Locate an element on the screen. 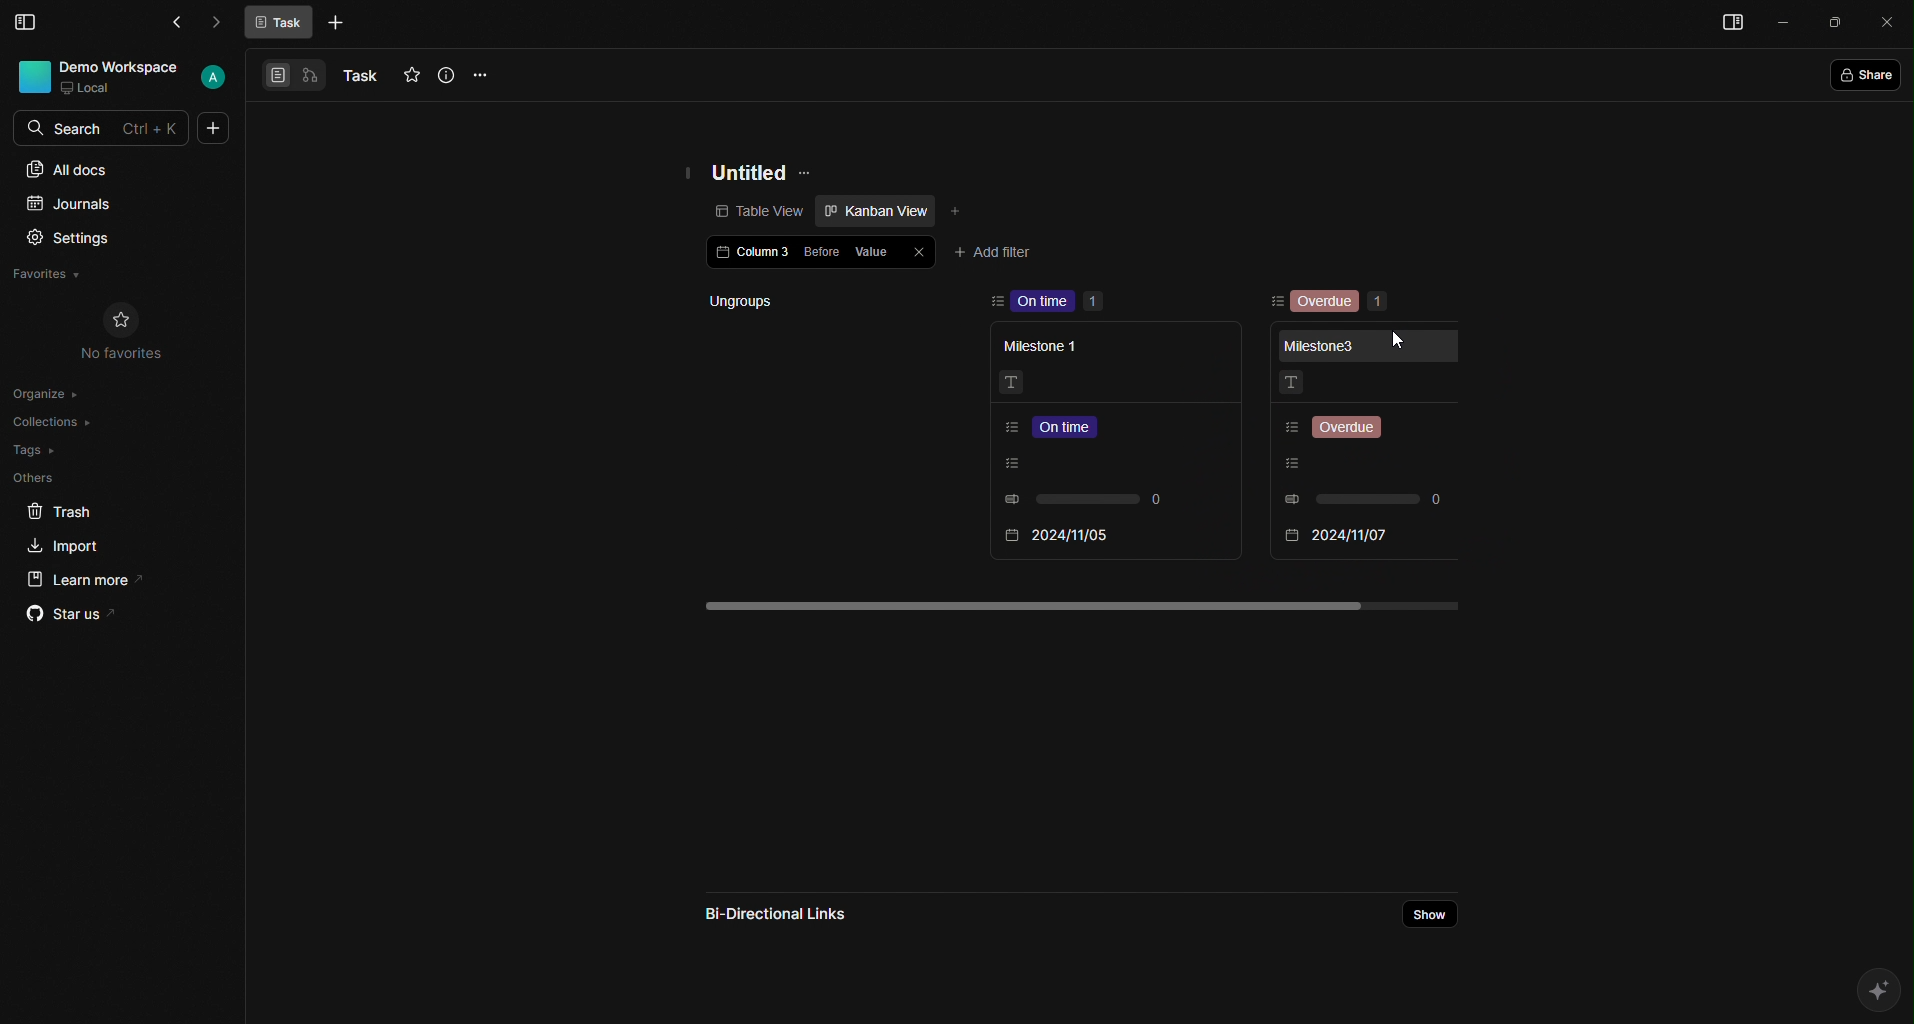 This screenshot has height=1024, width=1914. 2024/11/05 is located at coordinates (1328, 535).